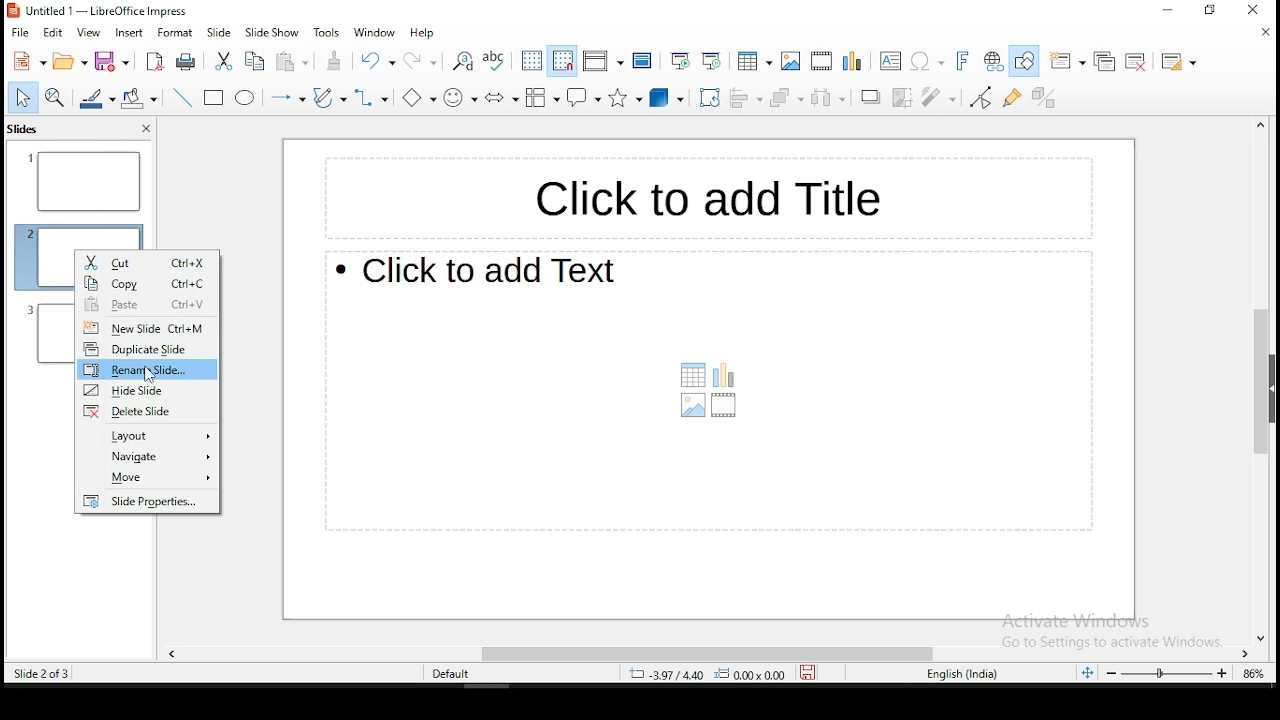  What do you see at coordinates (376, 61) in the screenshot?
I see `undo` at bounding box center [376, 61].